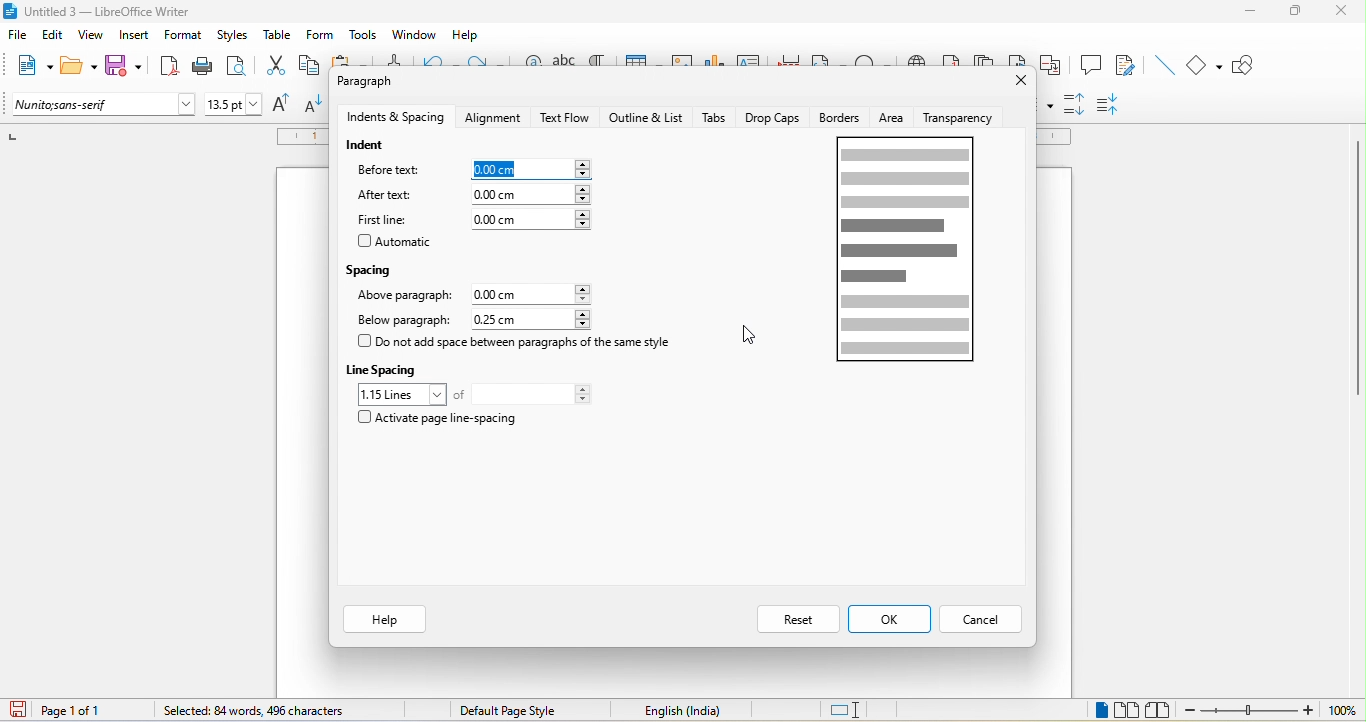 The image size is (1366, 722). What do you see at coordinates (516, 295) in the screenshot?
I see `0.00 cm` at bounding box center [516, 295].